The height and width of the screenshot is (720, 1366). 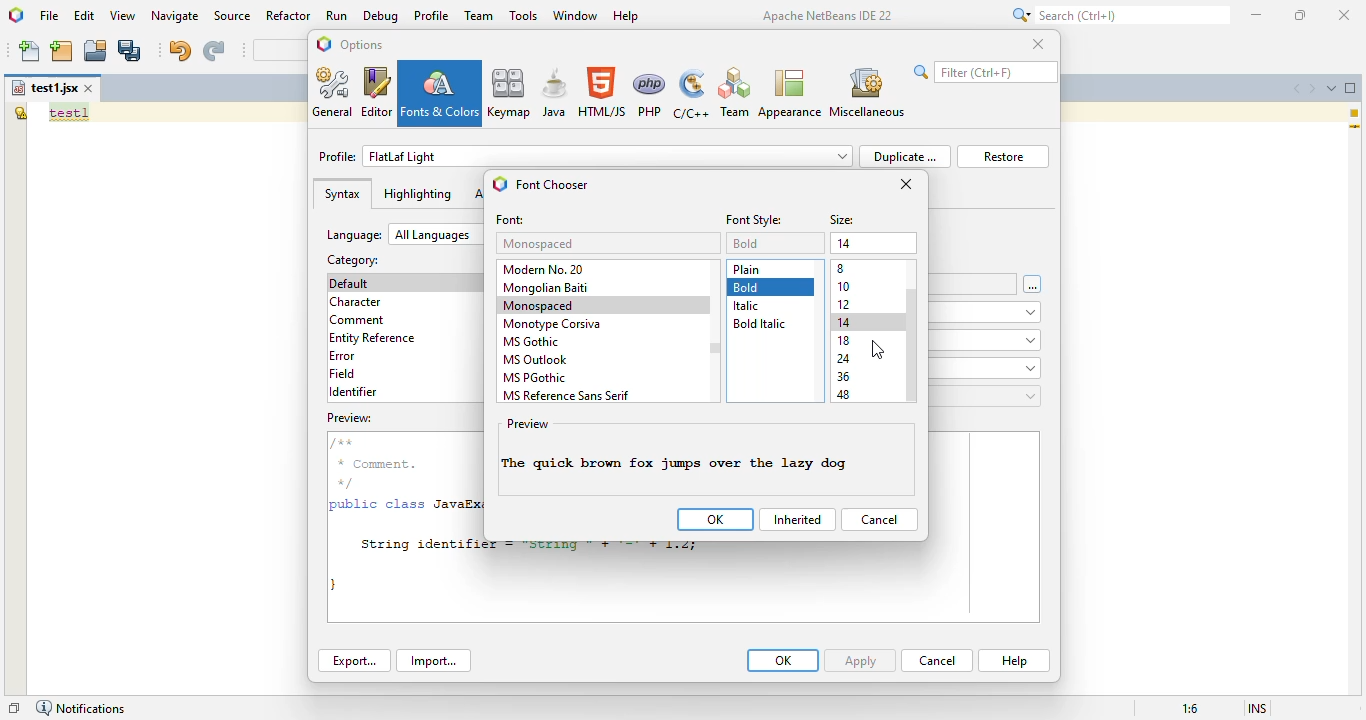 I want to click on MS reference sans serif, so click(x=567, y=395).